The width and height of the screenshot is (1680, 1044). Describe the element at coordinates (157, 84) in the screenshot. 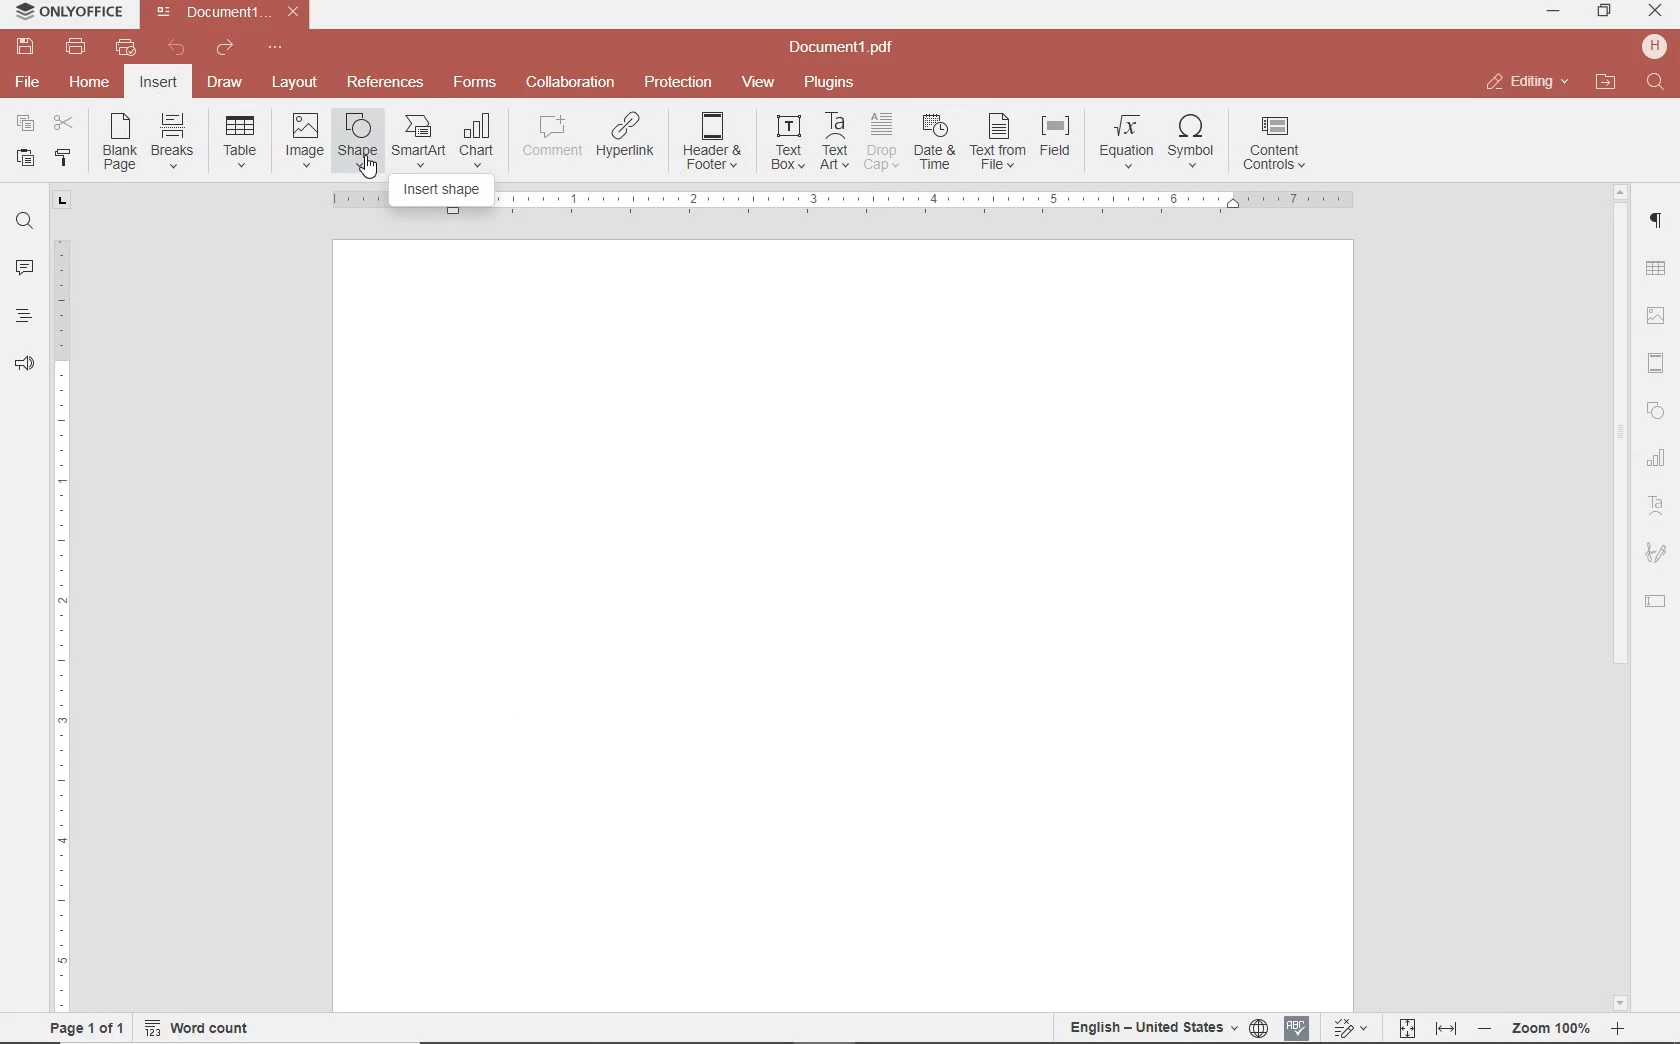

I see `insert` at that location.